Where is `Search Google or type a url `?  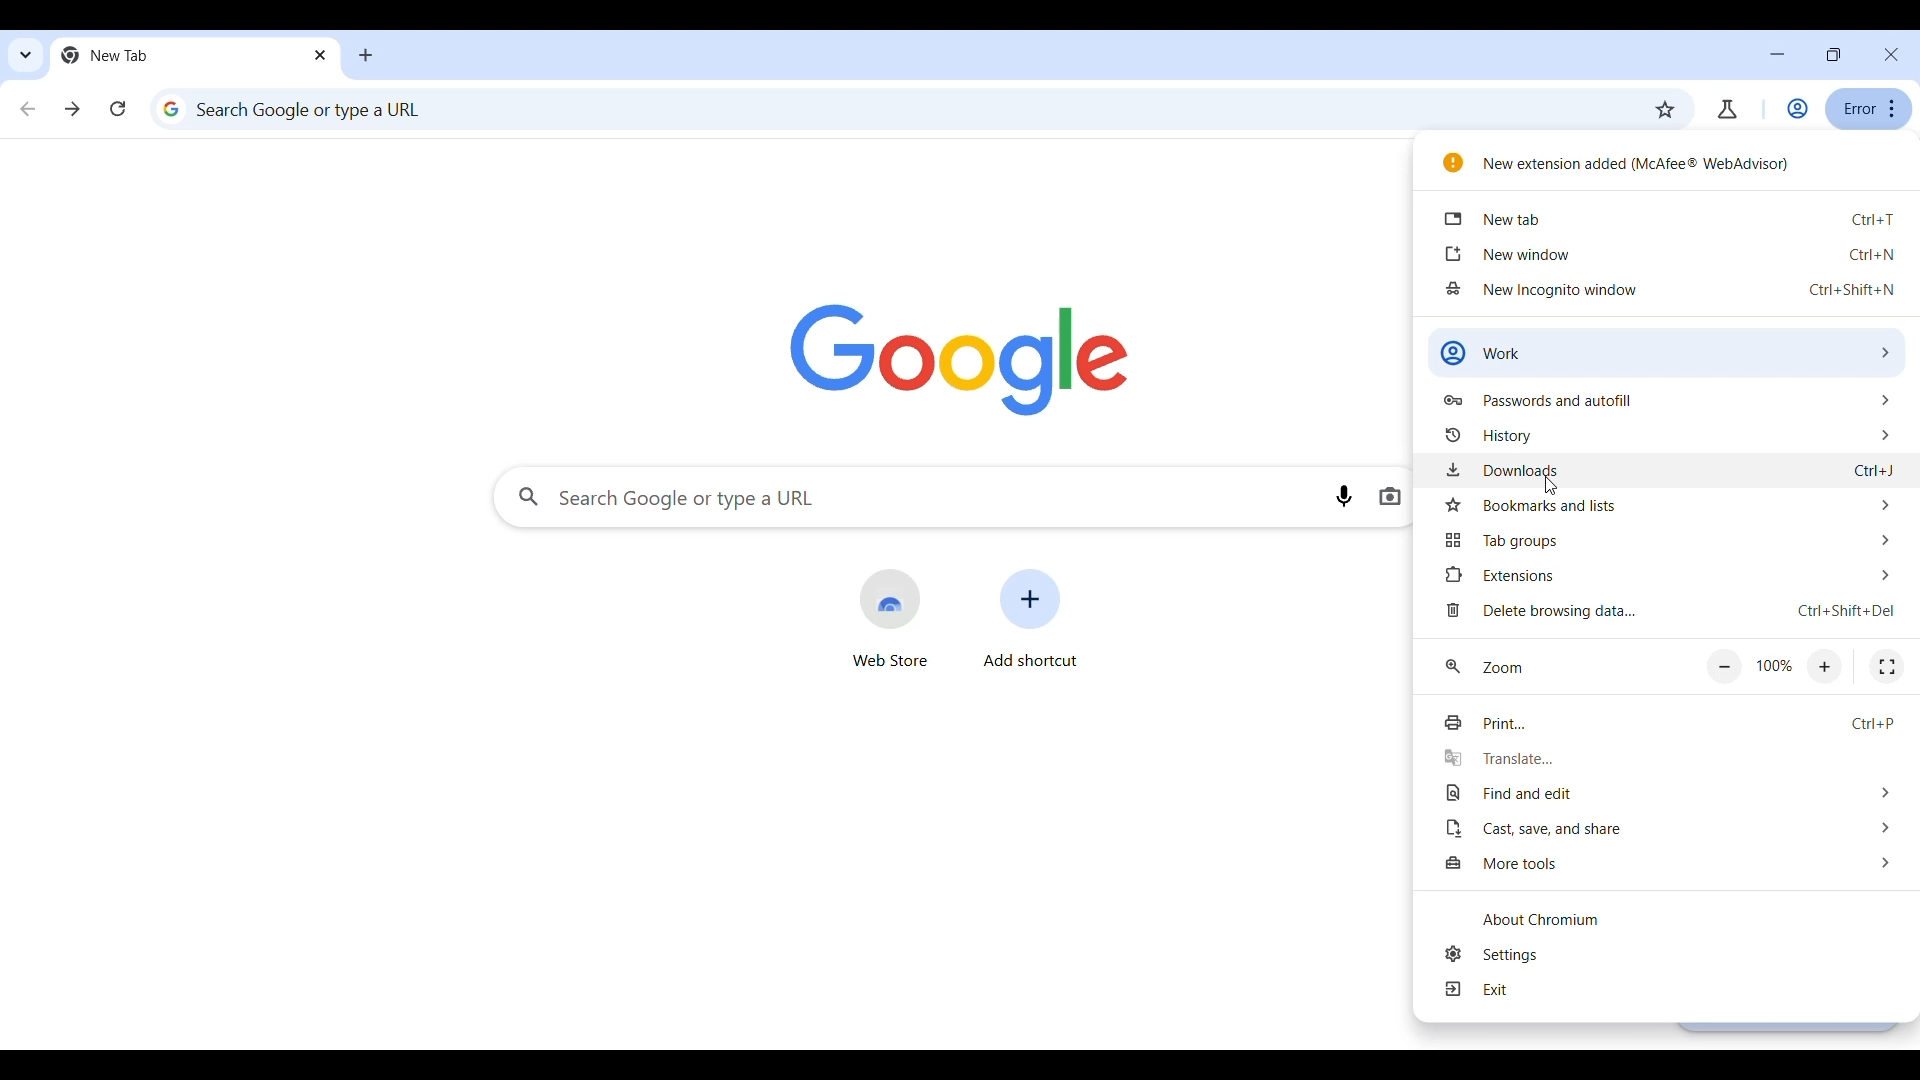
Search Google or type a url  is located at coordinates (911, 497).